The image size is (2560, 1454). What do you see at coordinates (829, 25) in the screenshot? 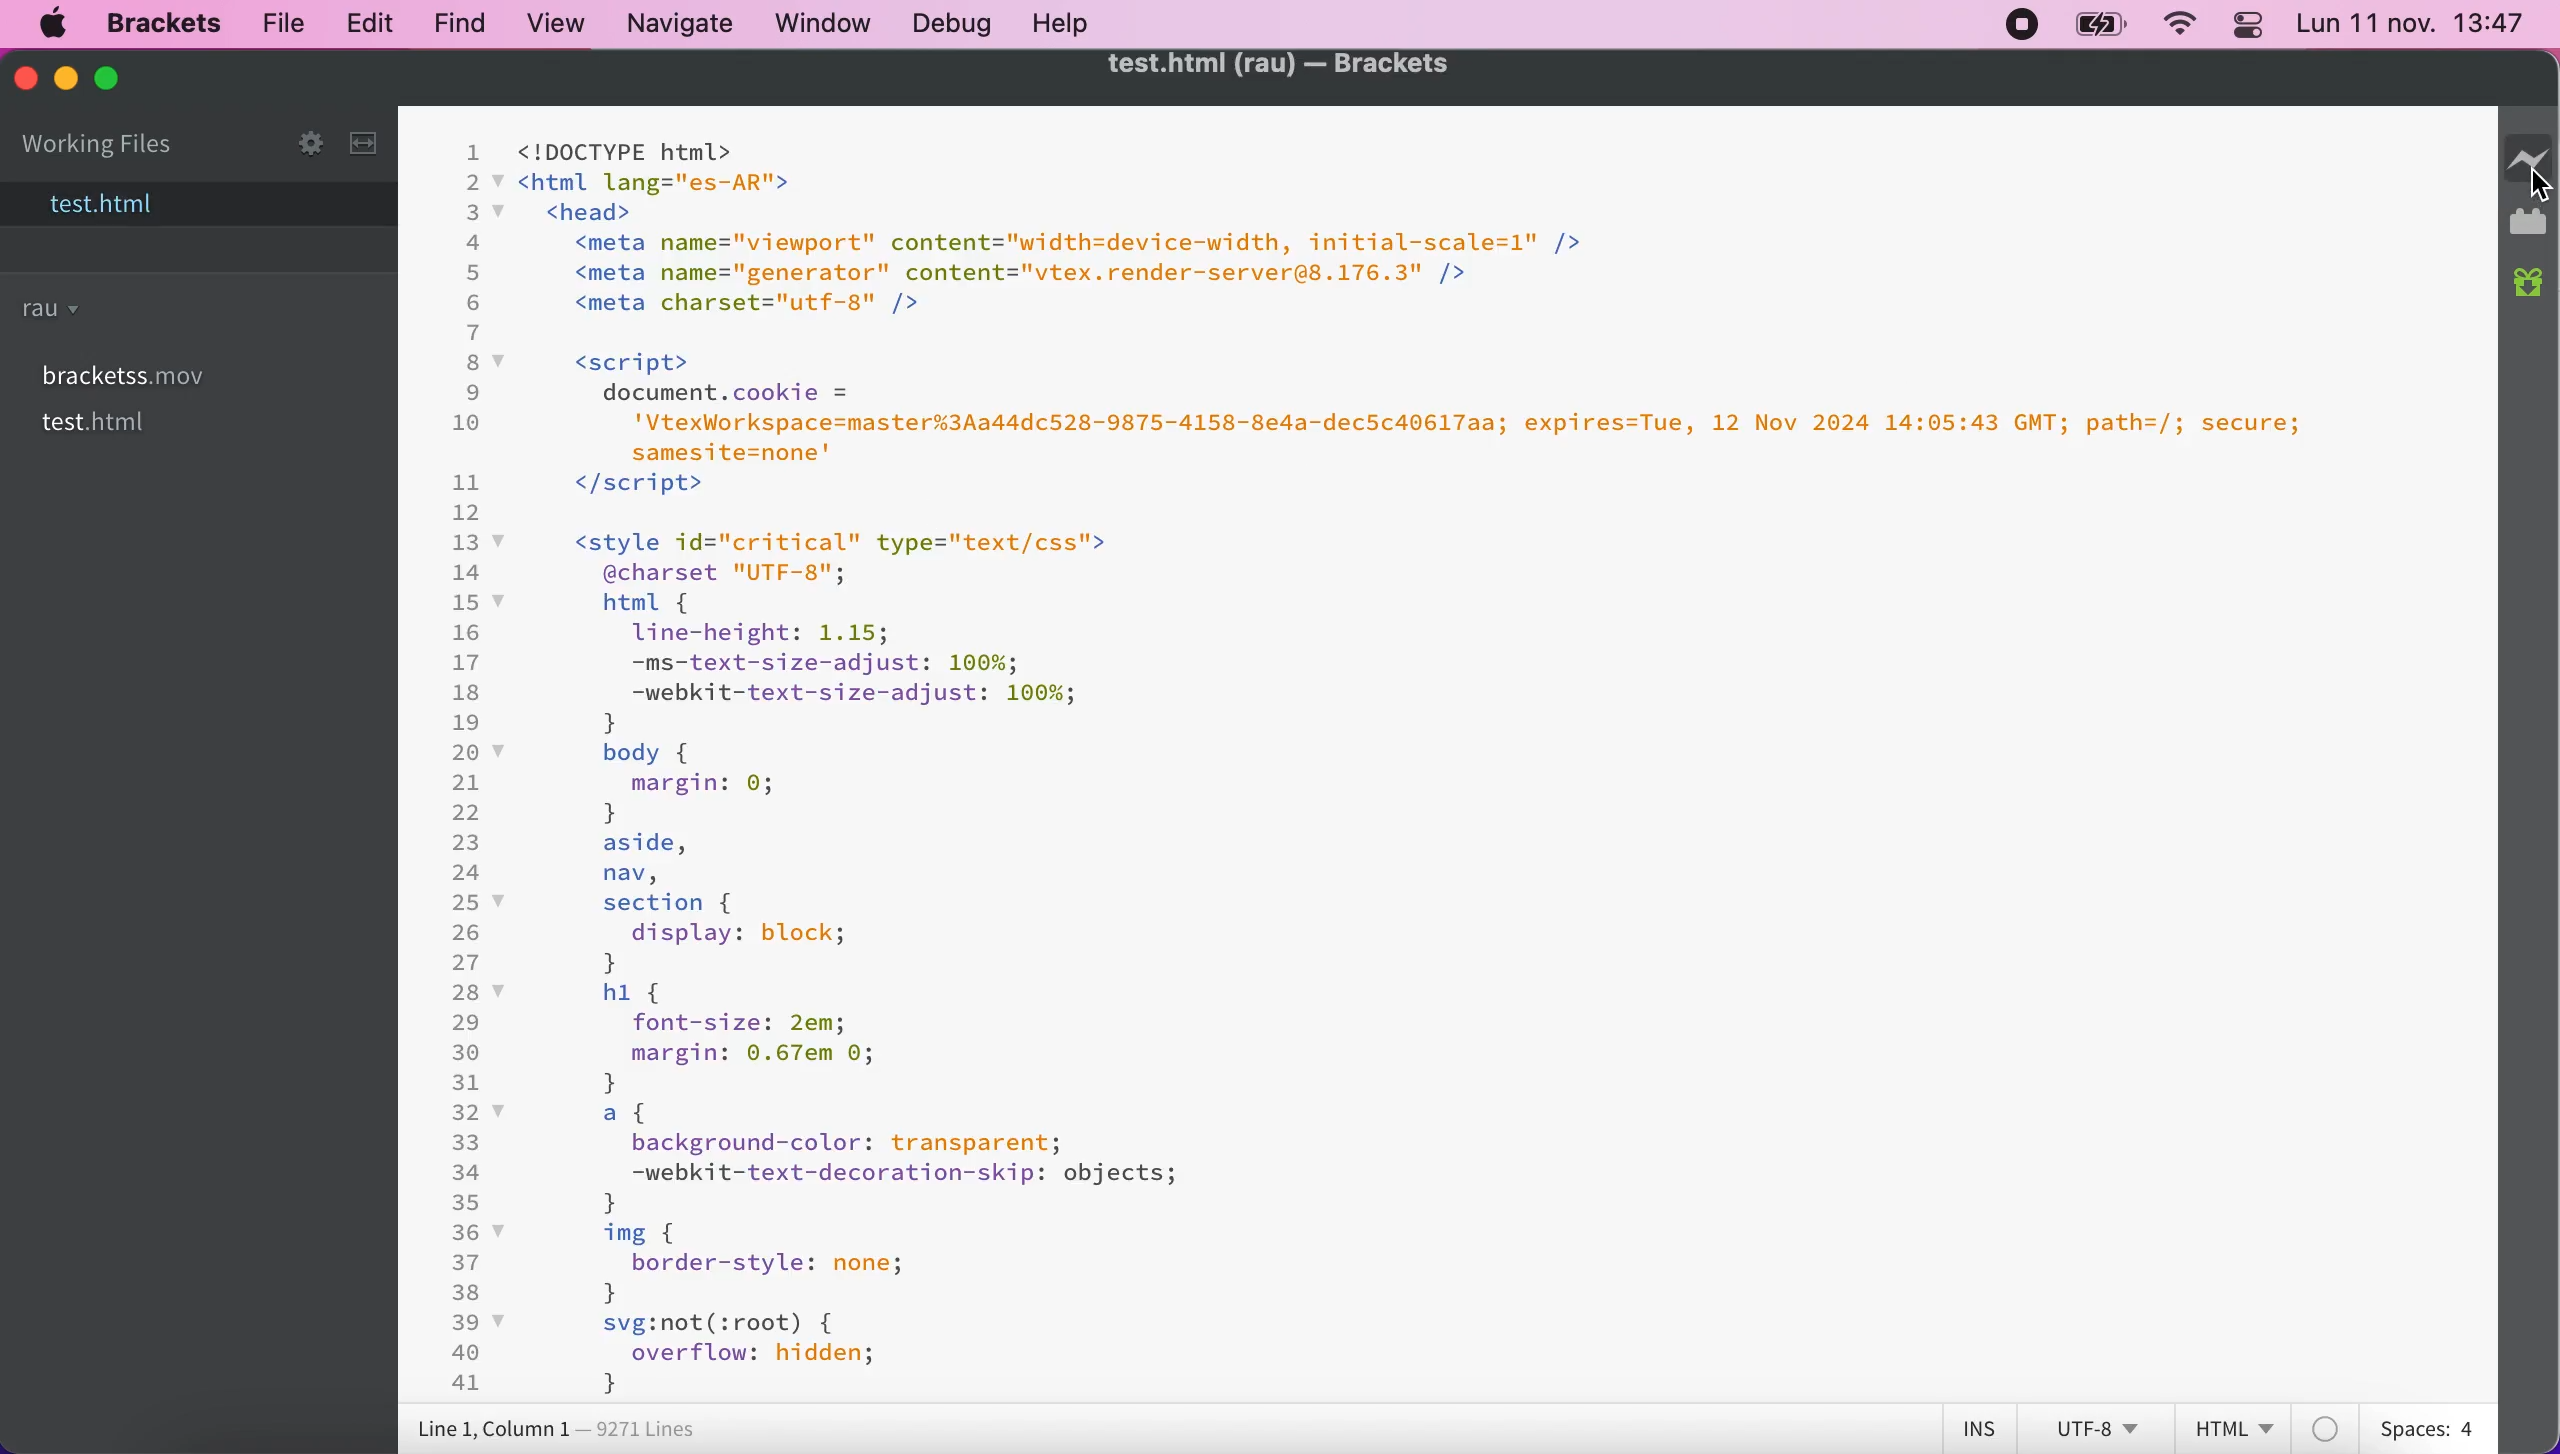
I see `window` at bounding box center [829, 25].